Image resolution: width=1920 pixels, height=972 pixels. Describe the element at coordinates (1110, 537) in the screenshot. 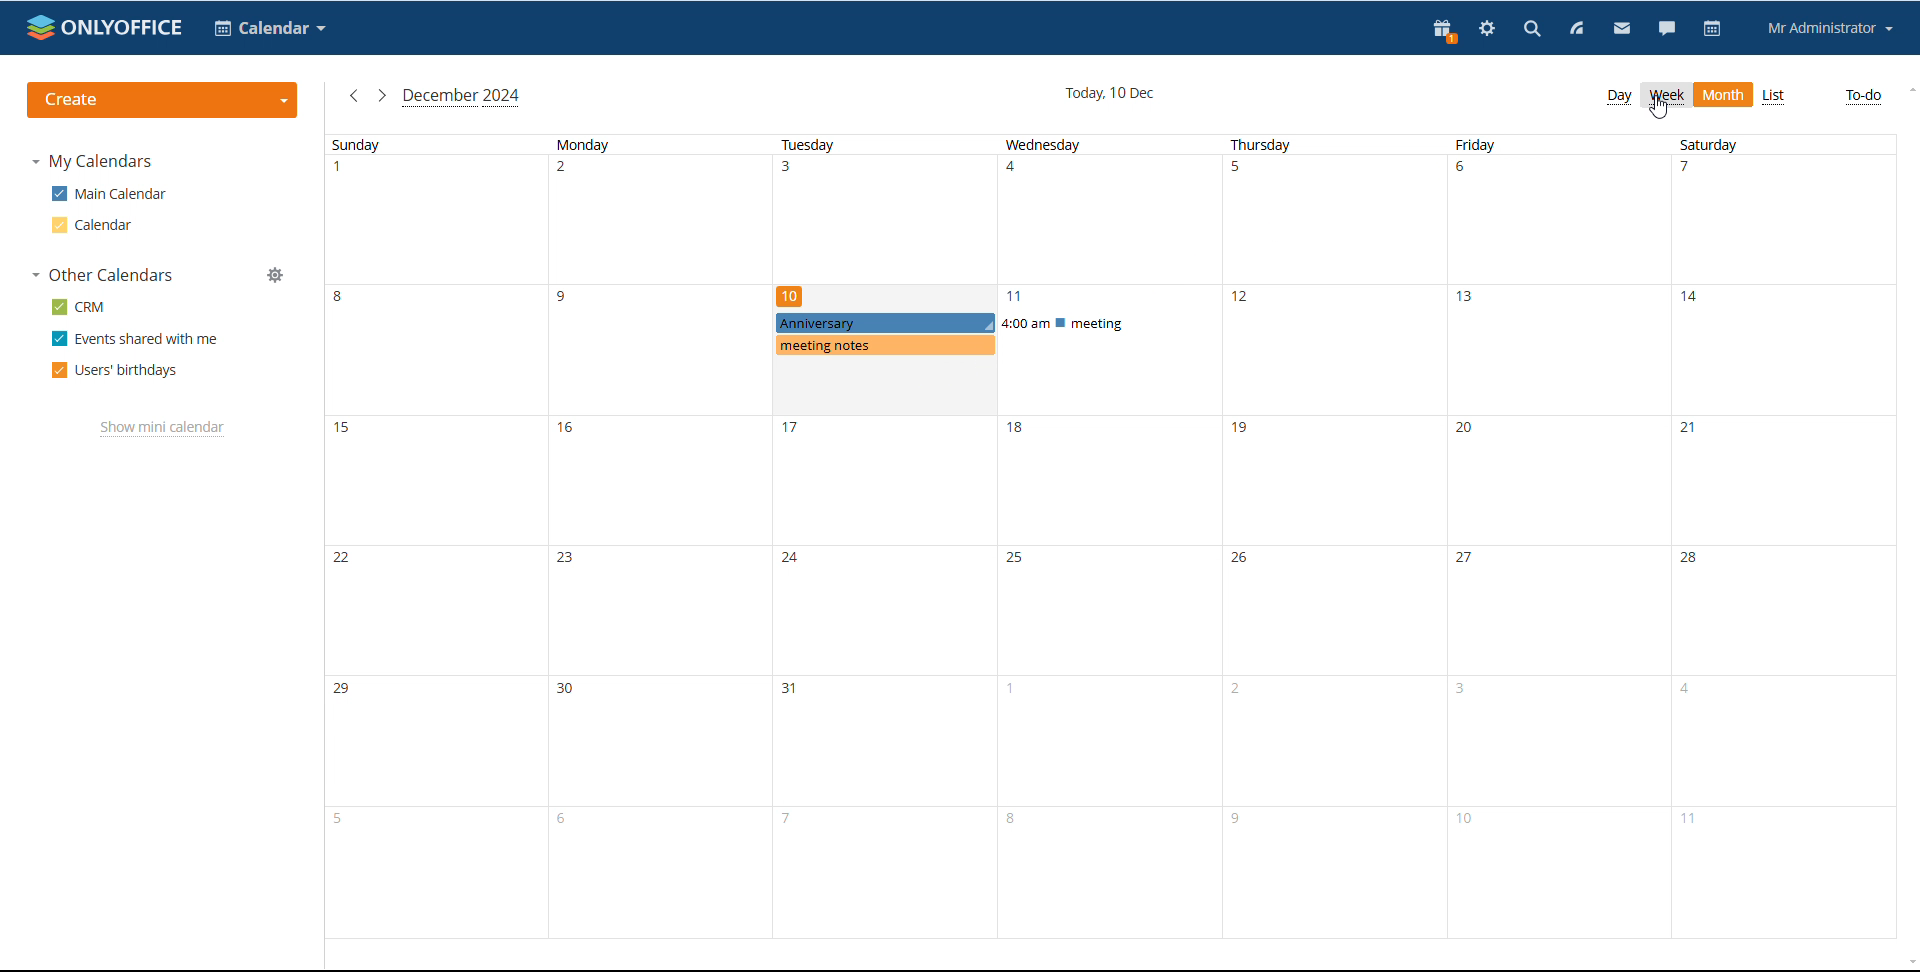

I see `wednesday` at that location.